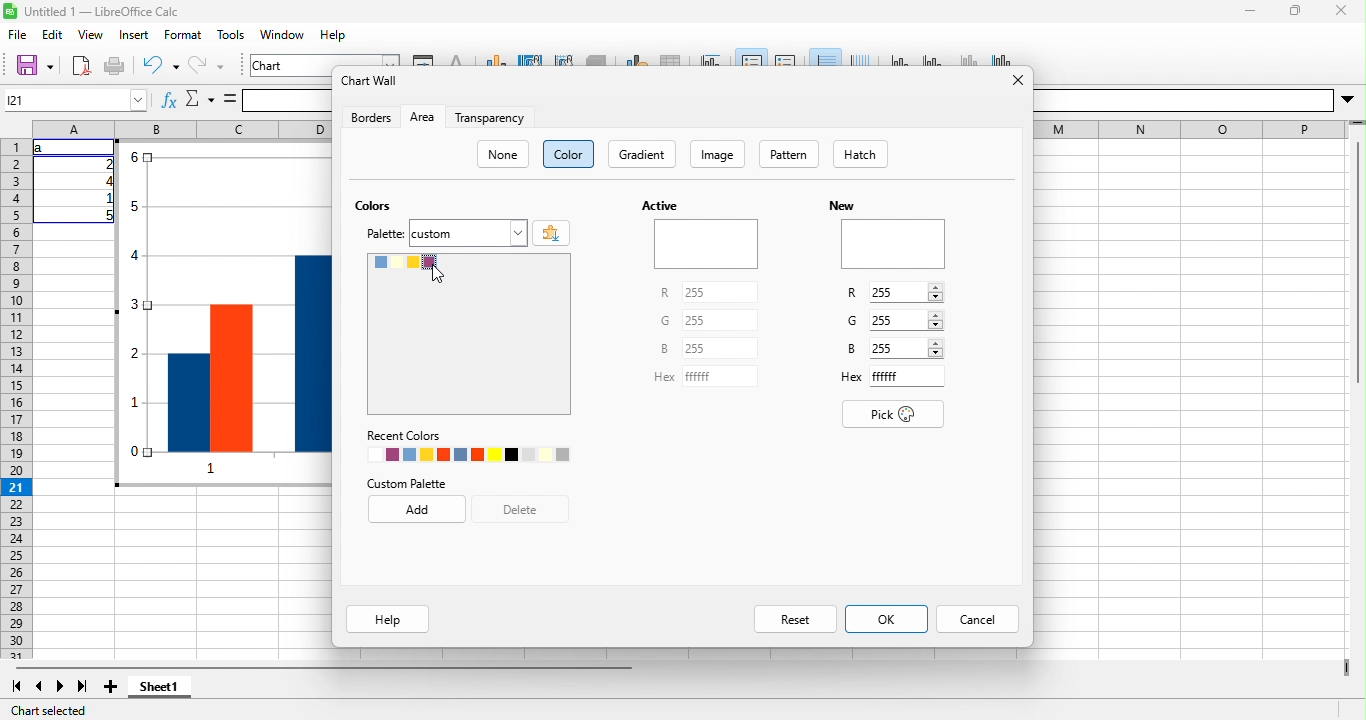 Image resolution: width=1366 pixels, height=720 pixels. I want to click on More options, so click(1347, 100).